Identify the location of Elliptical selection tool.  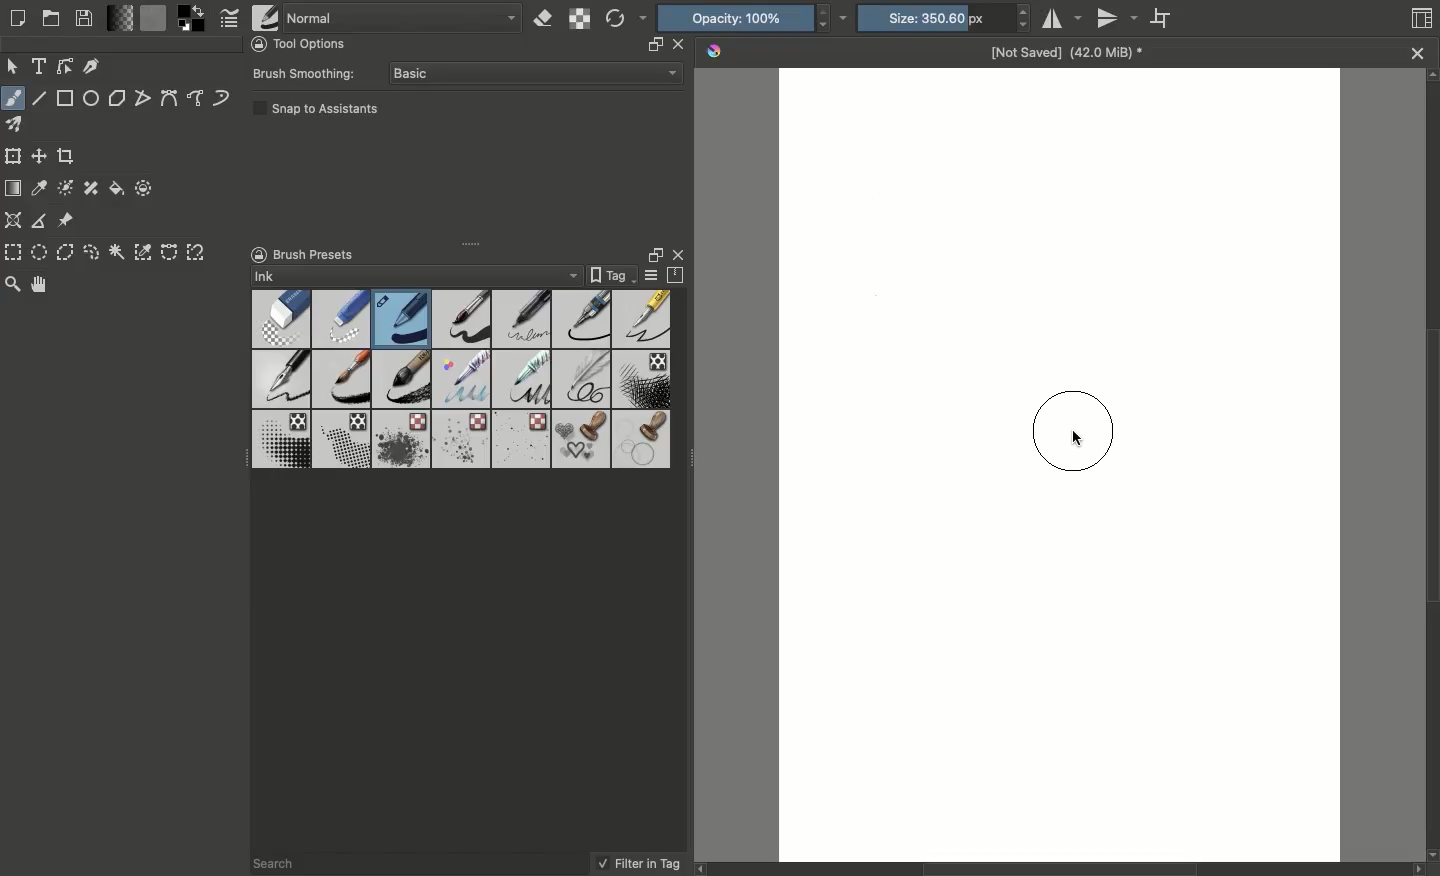
(39, 252).